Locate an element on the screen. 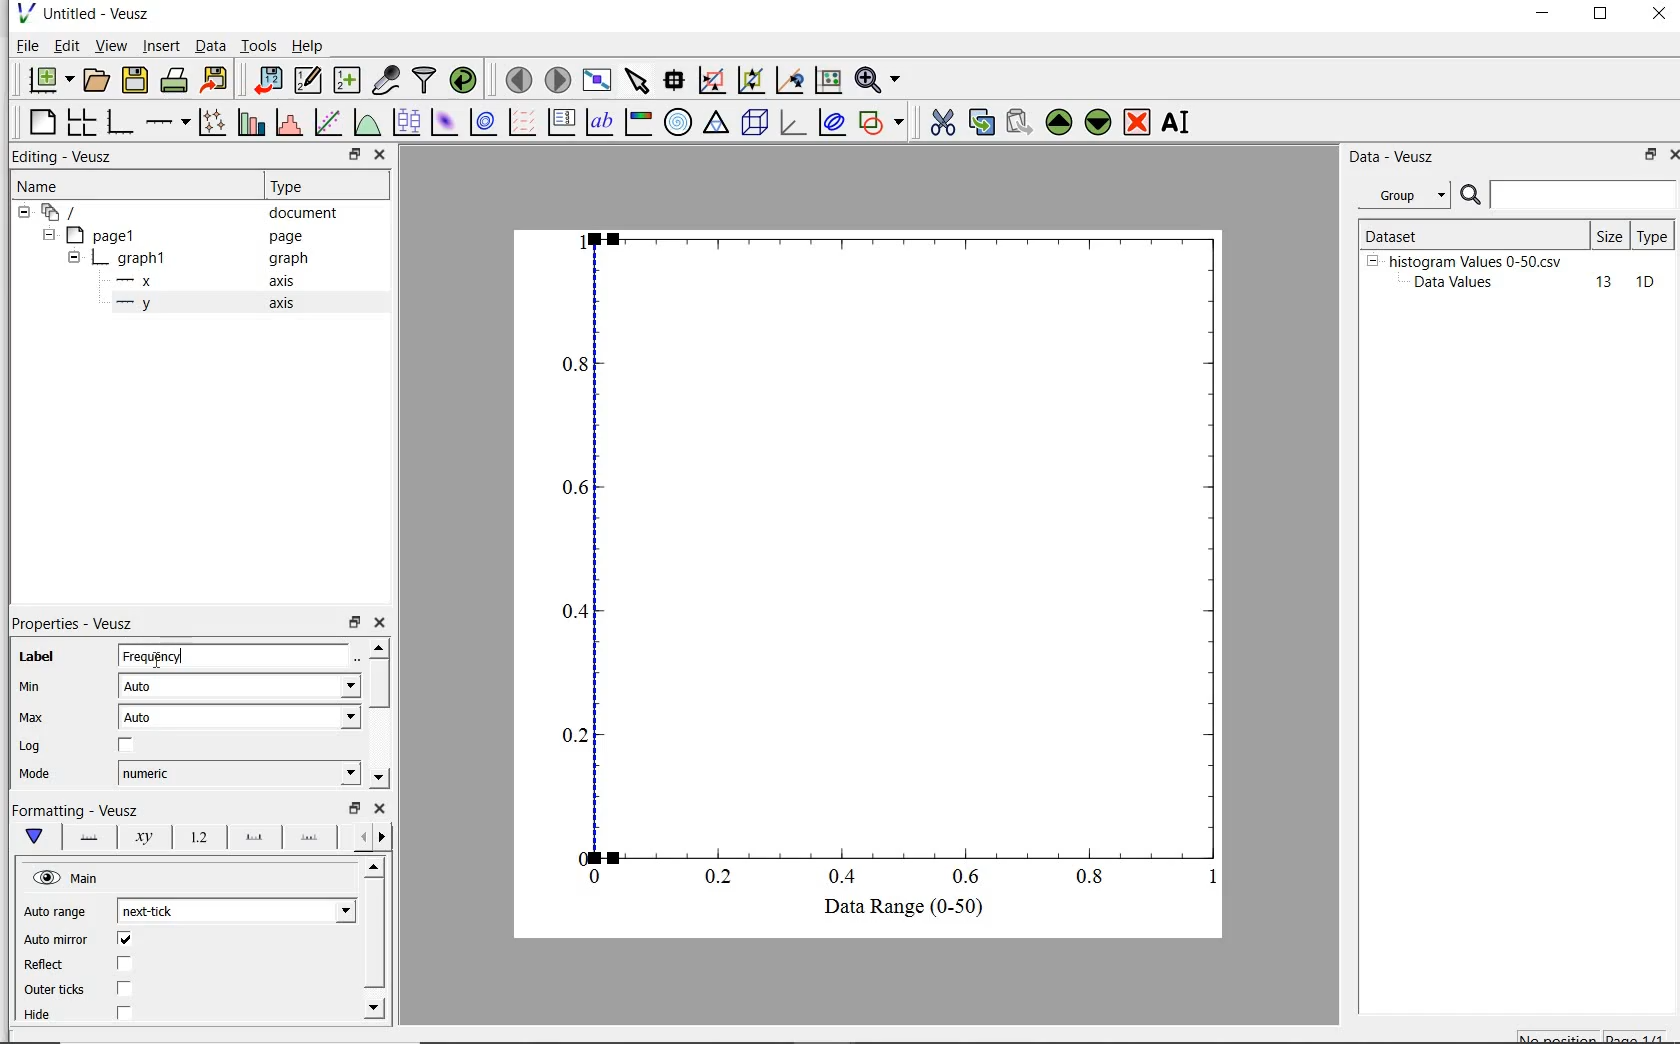  hide is located at coordinates (74, 259).